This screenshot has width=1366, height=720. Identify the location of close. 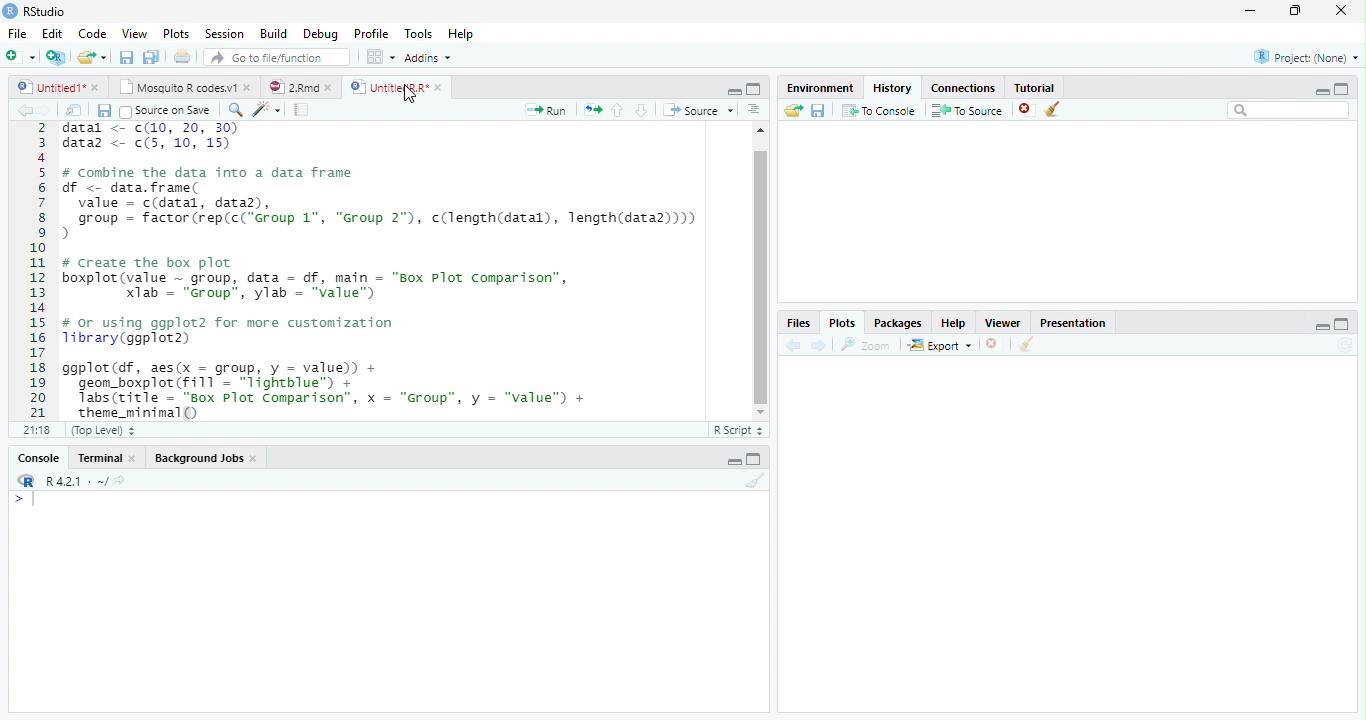
(254, 458).